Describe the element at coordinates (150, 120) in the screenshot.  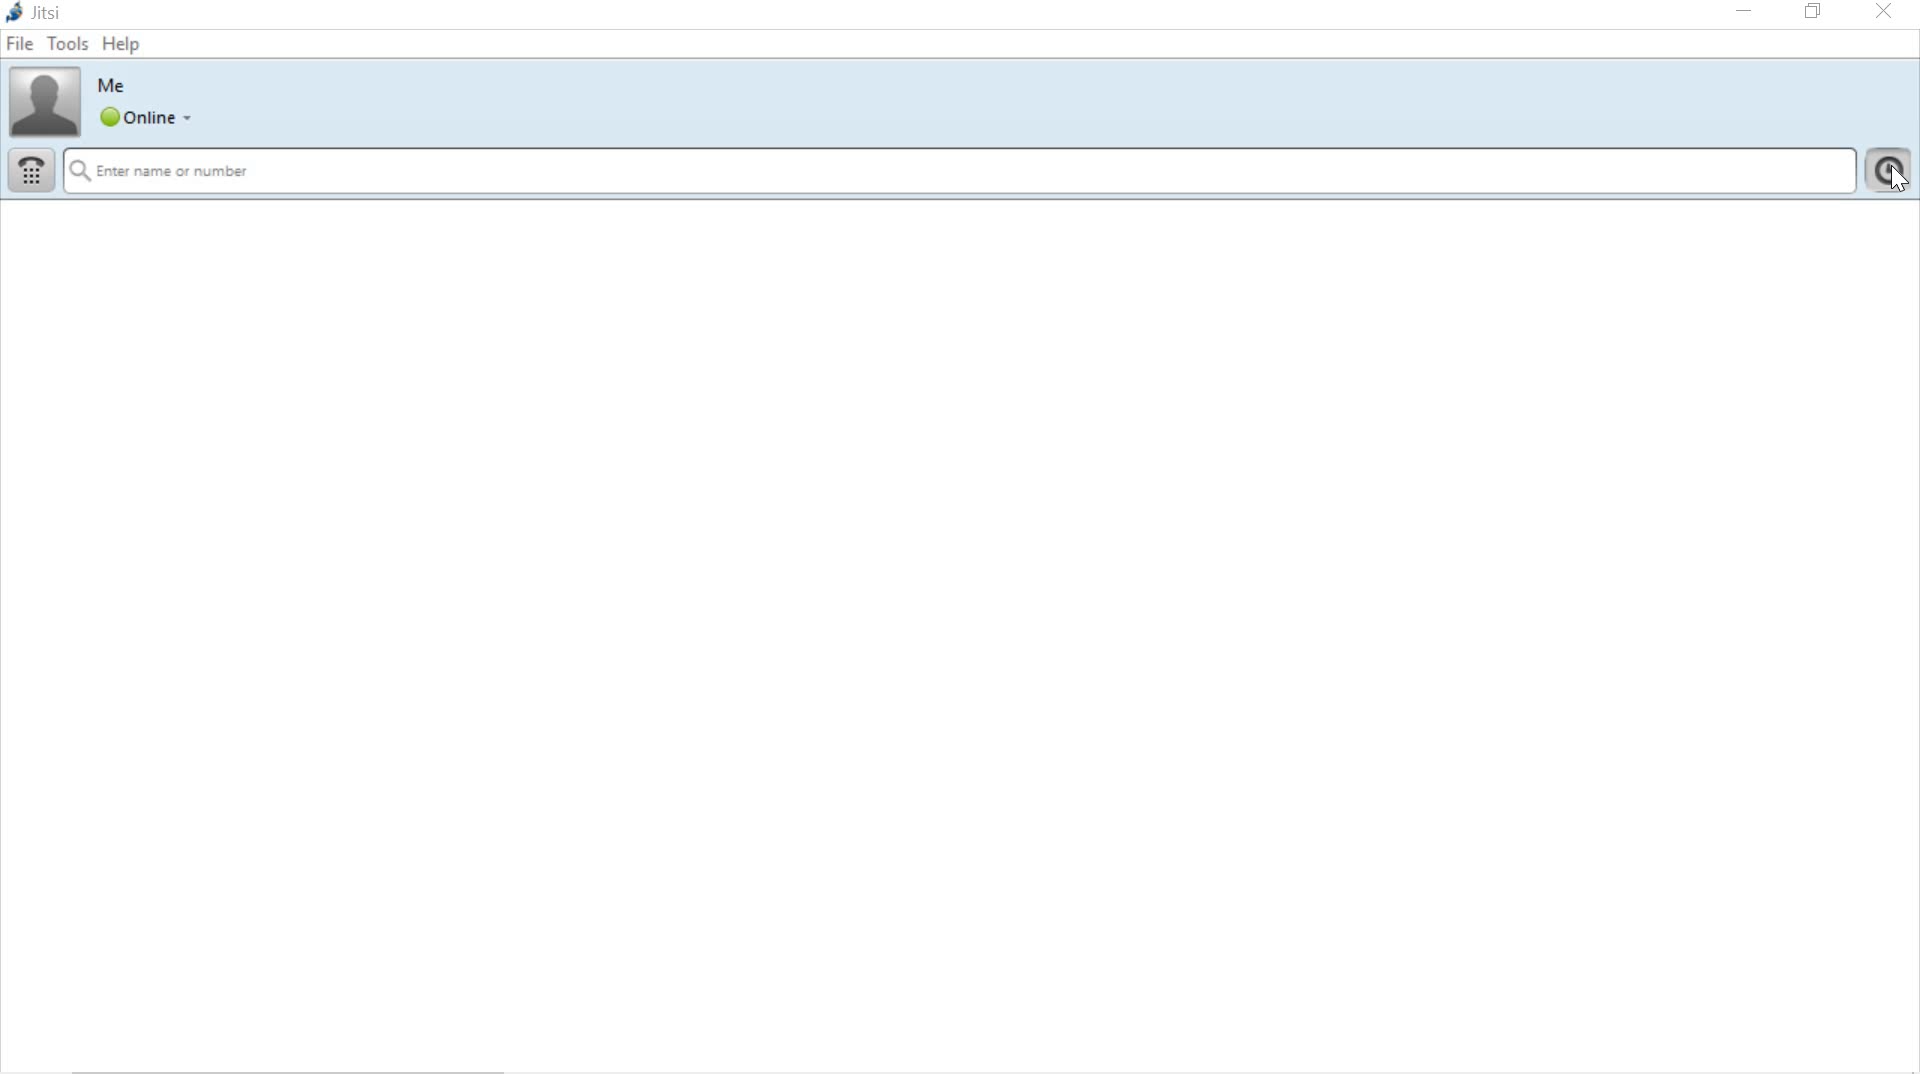
I see `global status` at that location.